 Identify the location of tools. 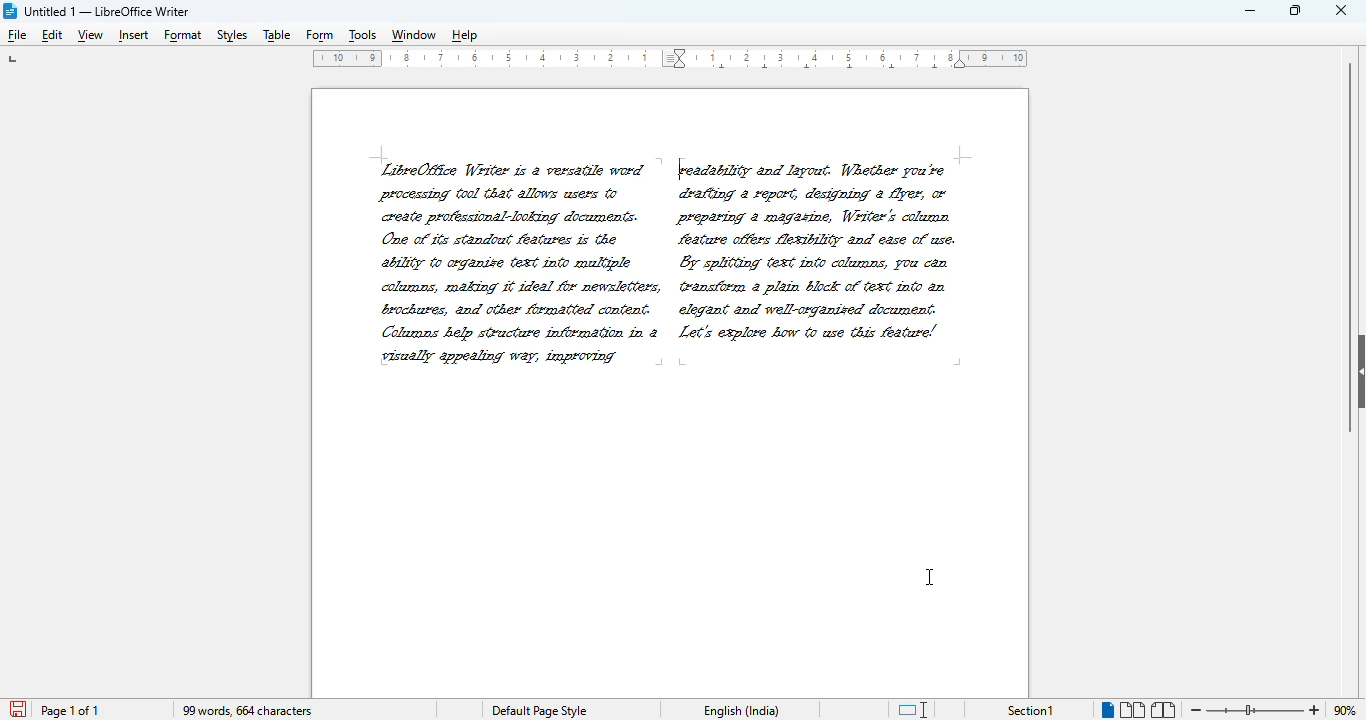
(362, 37).